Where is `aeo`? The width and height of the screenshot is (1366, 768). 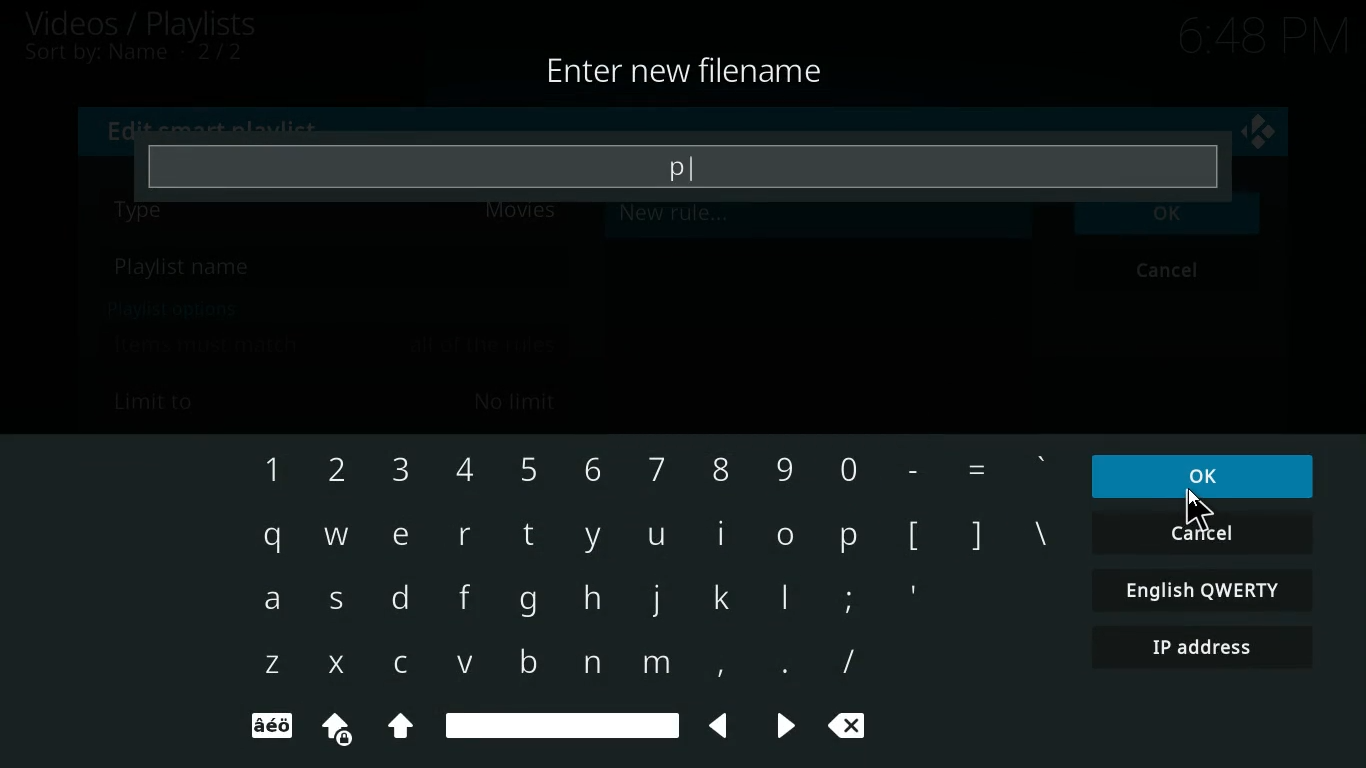
aeo is located at coordinates (271, 727).